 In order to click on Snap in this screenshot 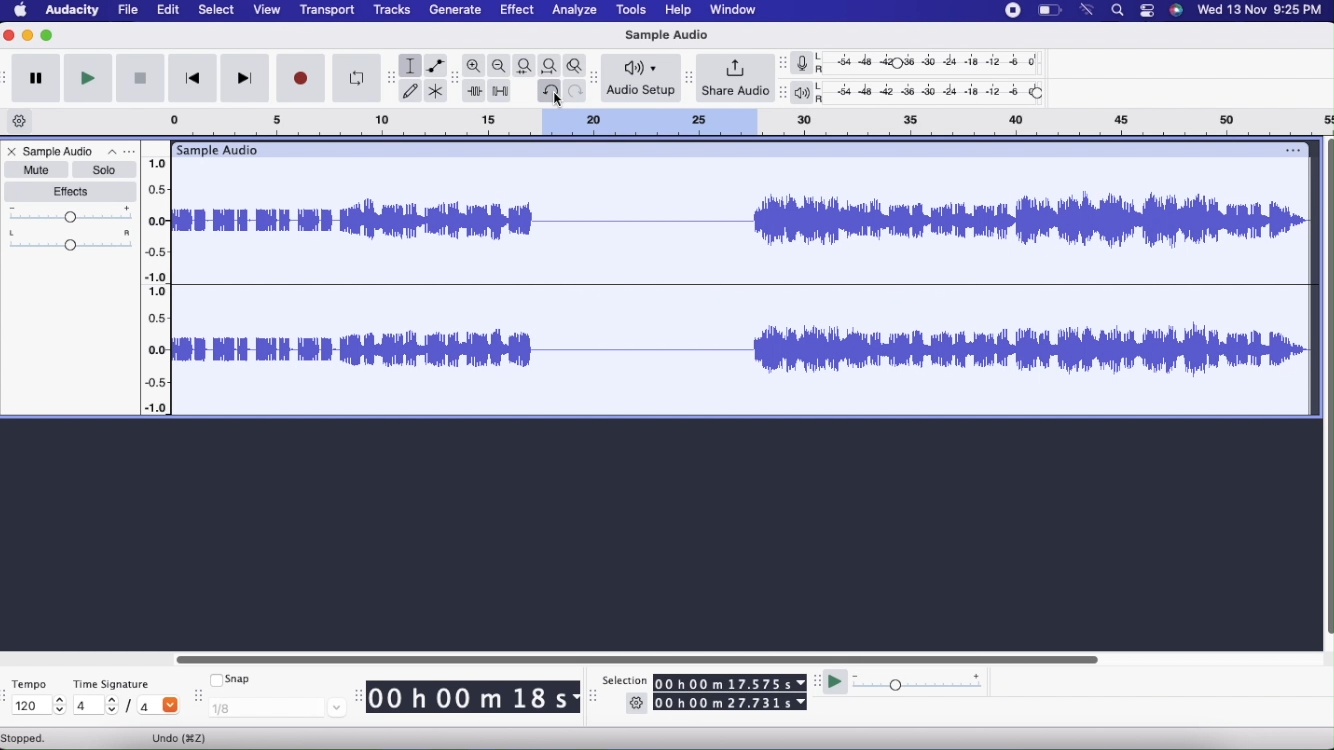, I will do `click(229, 679)`.